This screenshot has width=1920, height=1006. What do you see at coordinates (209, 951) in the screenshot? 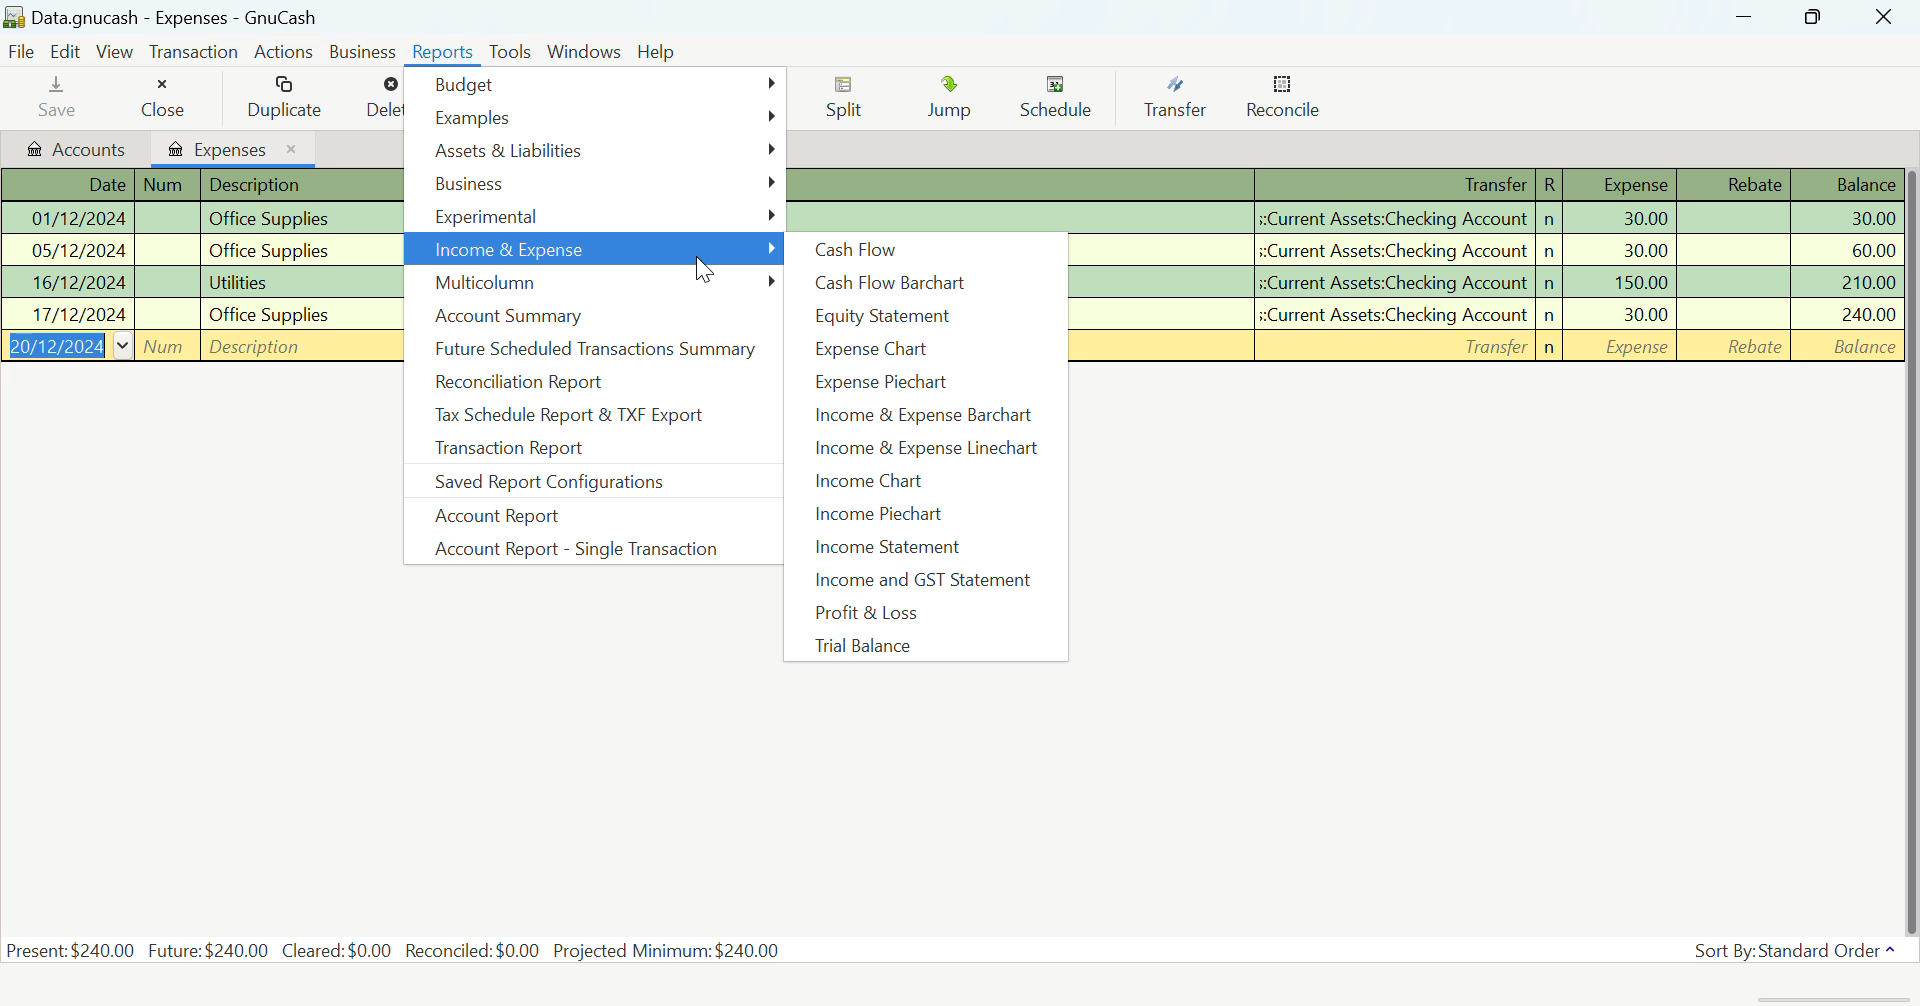
I see `Future` at bounding box center [209, 951].